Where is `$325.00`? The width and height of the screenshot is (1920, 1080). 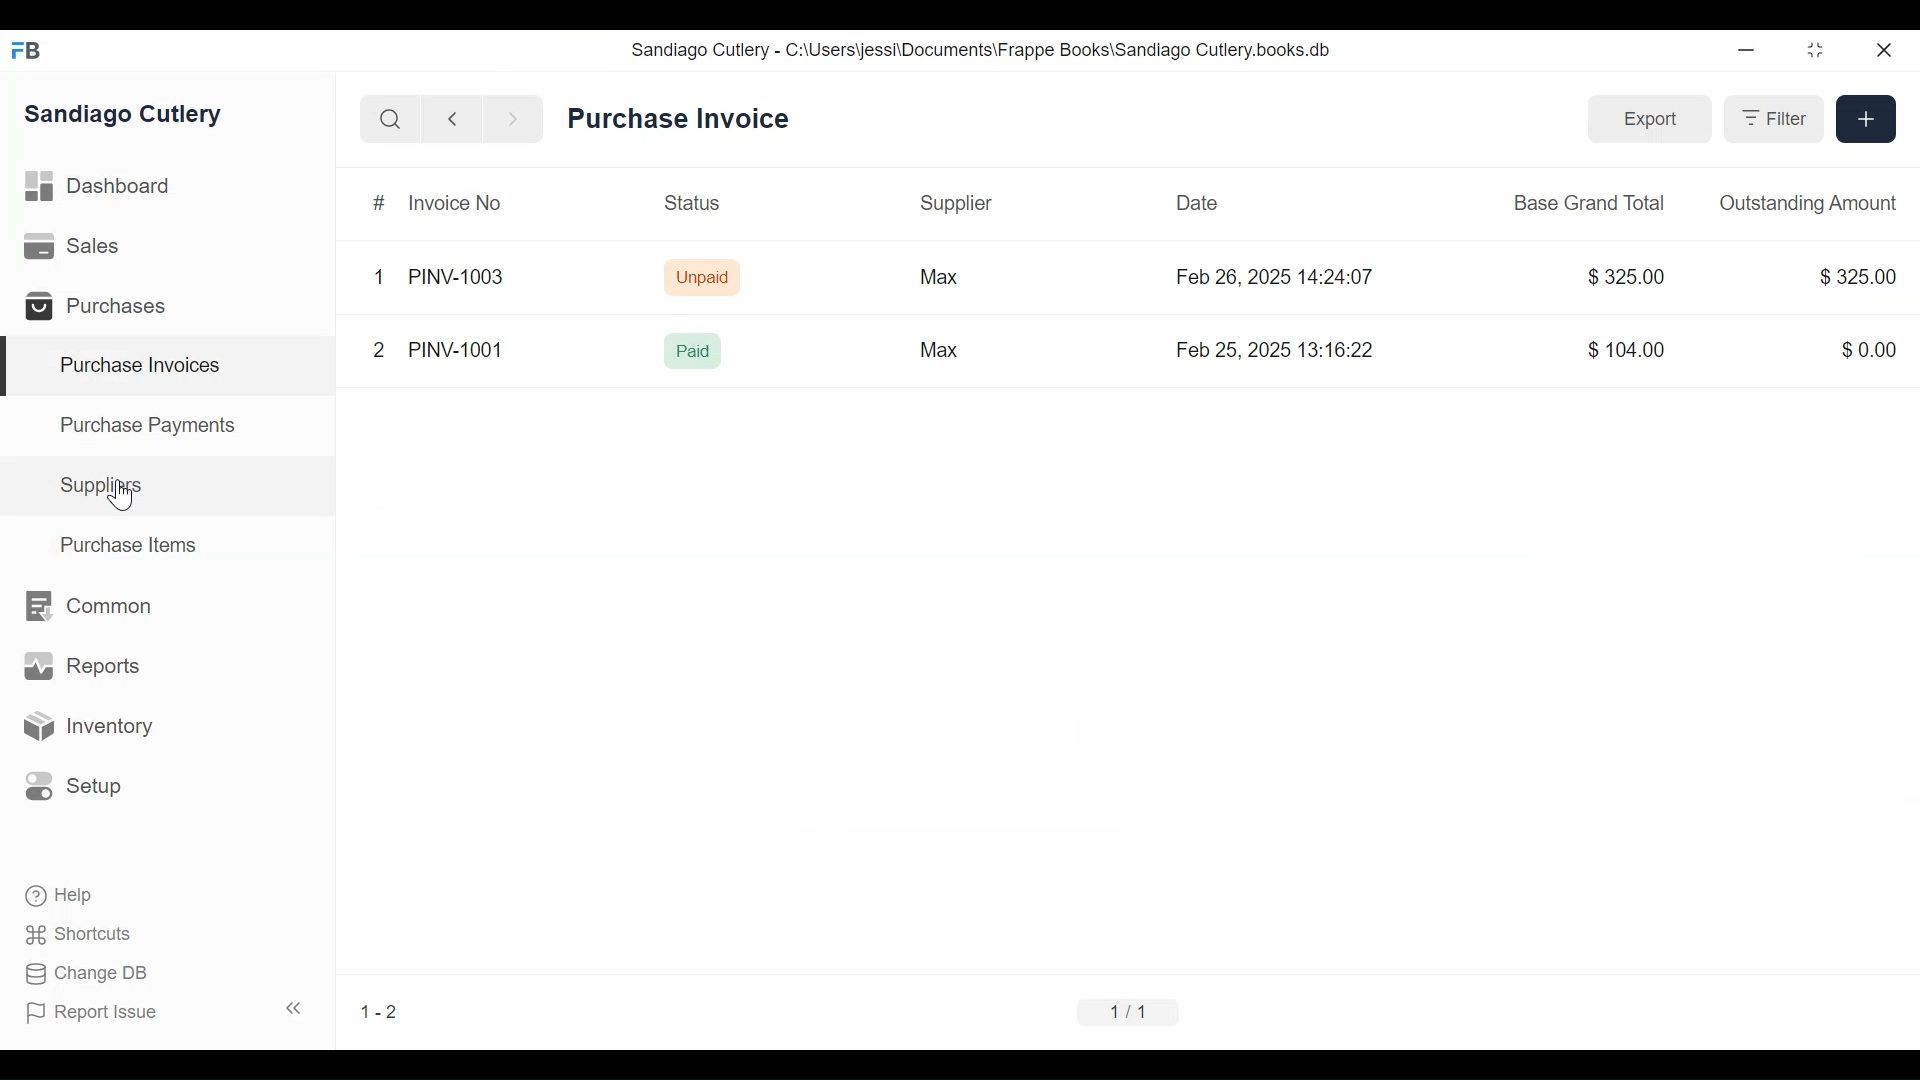
$325.00 is located at coordinates (1631, 275).